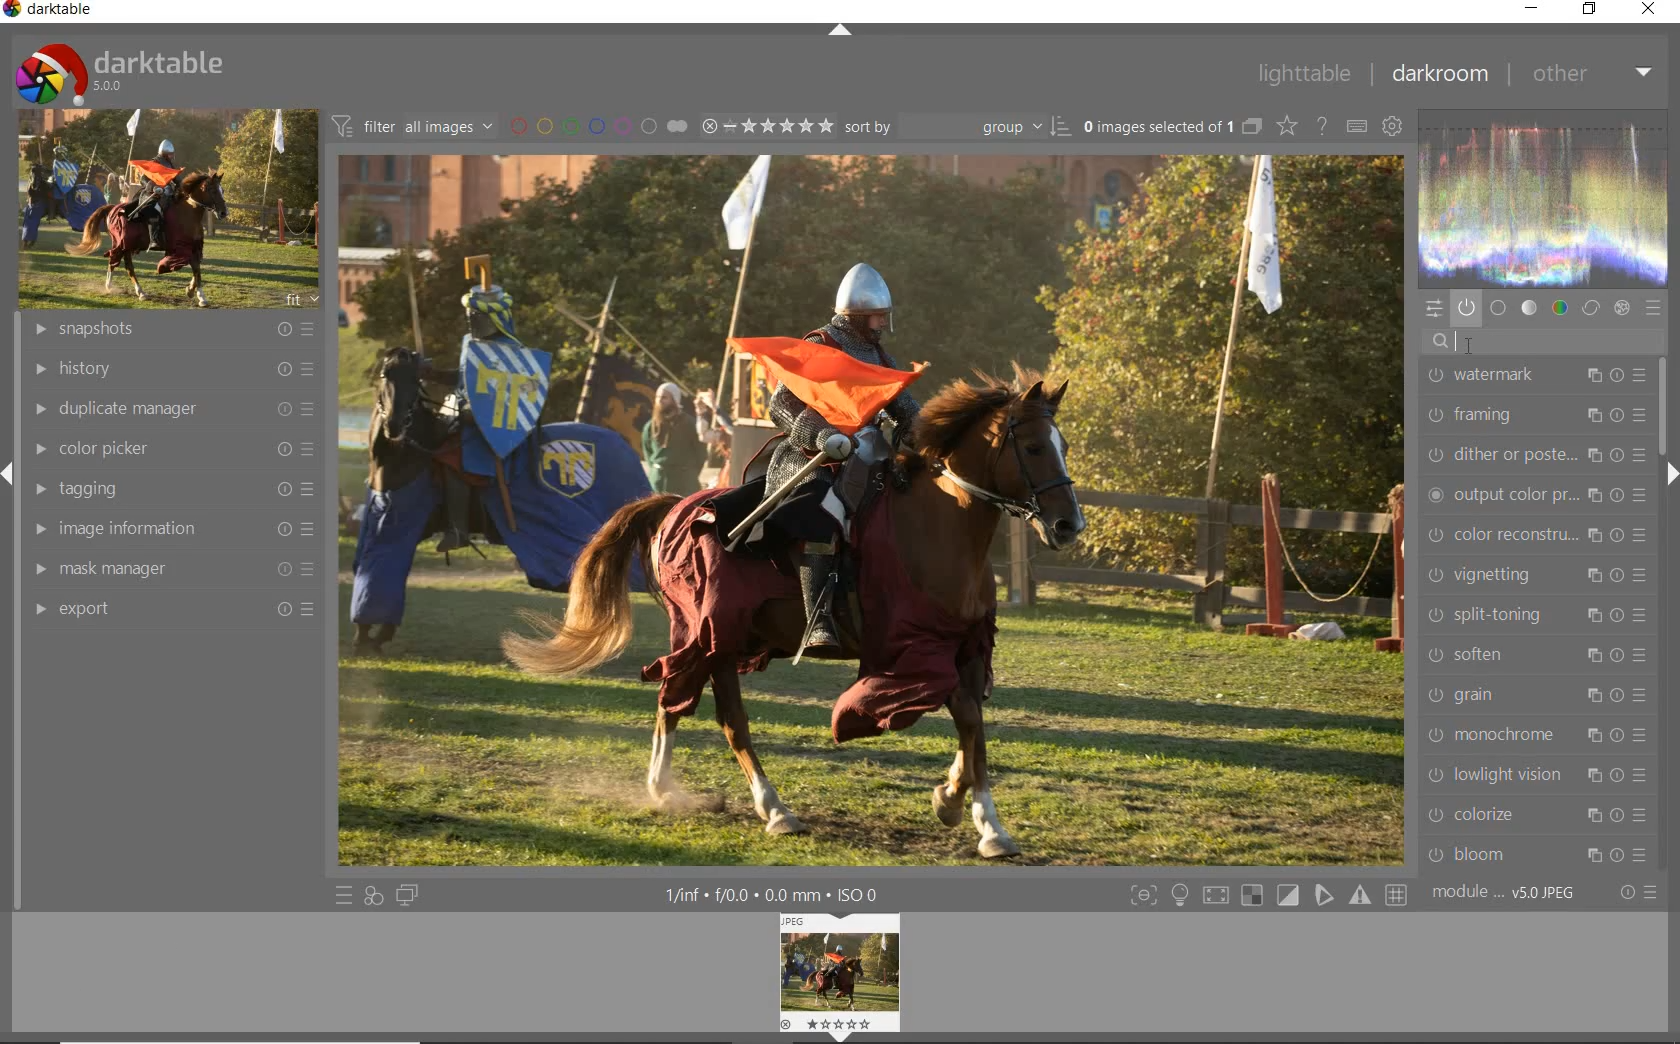 This screenshot has width=1680, height=1044. What do you see at coordinates (1391, 128) in the screenshot?
I see `show global preferences` at bounding box center [1391, 128].